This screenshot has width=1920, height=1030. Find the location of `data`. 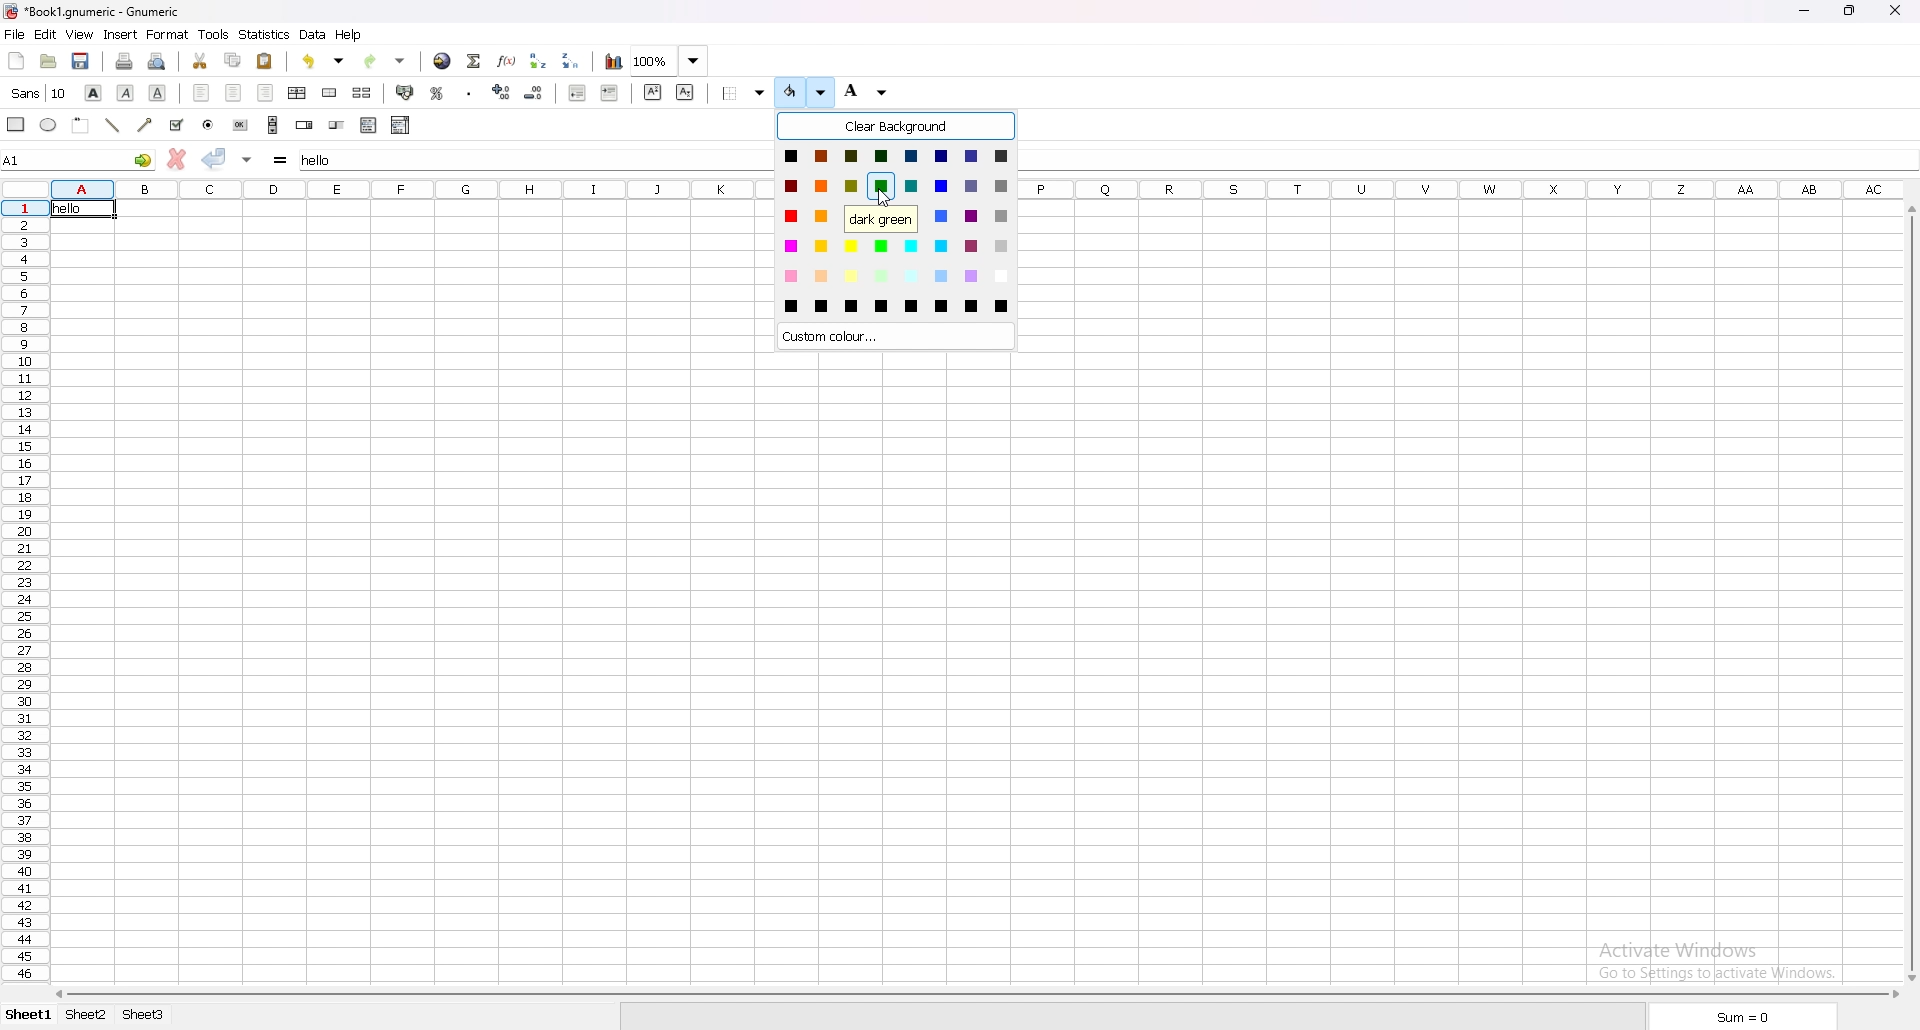

data is located at coordinates (314, 34).